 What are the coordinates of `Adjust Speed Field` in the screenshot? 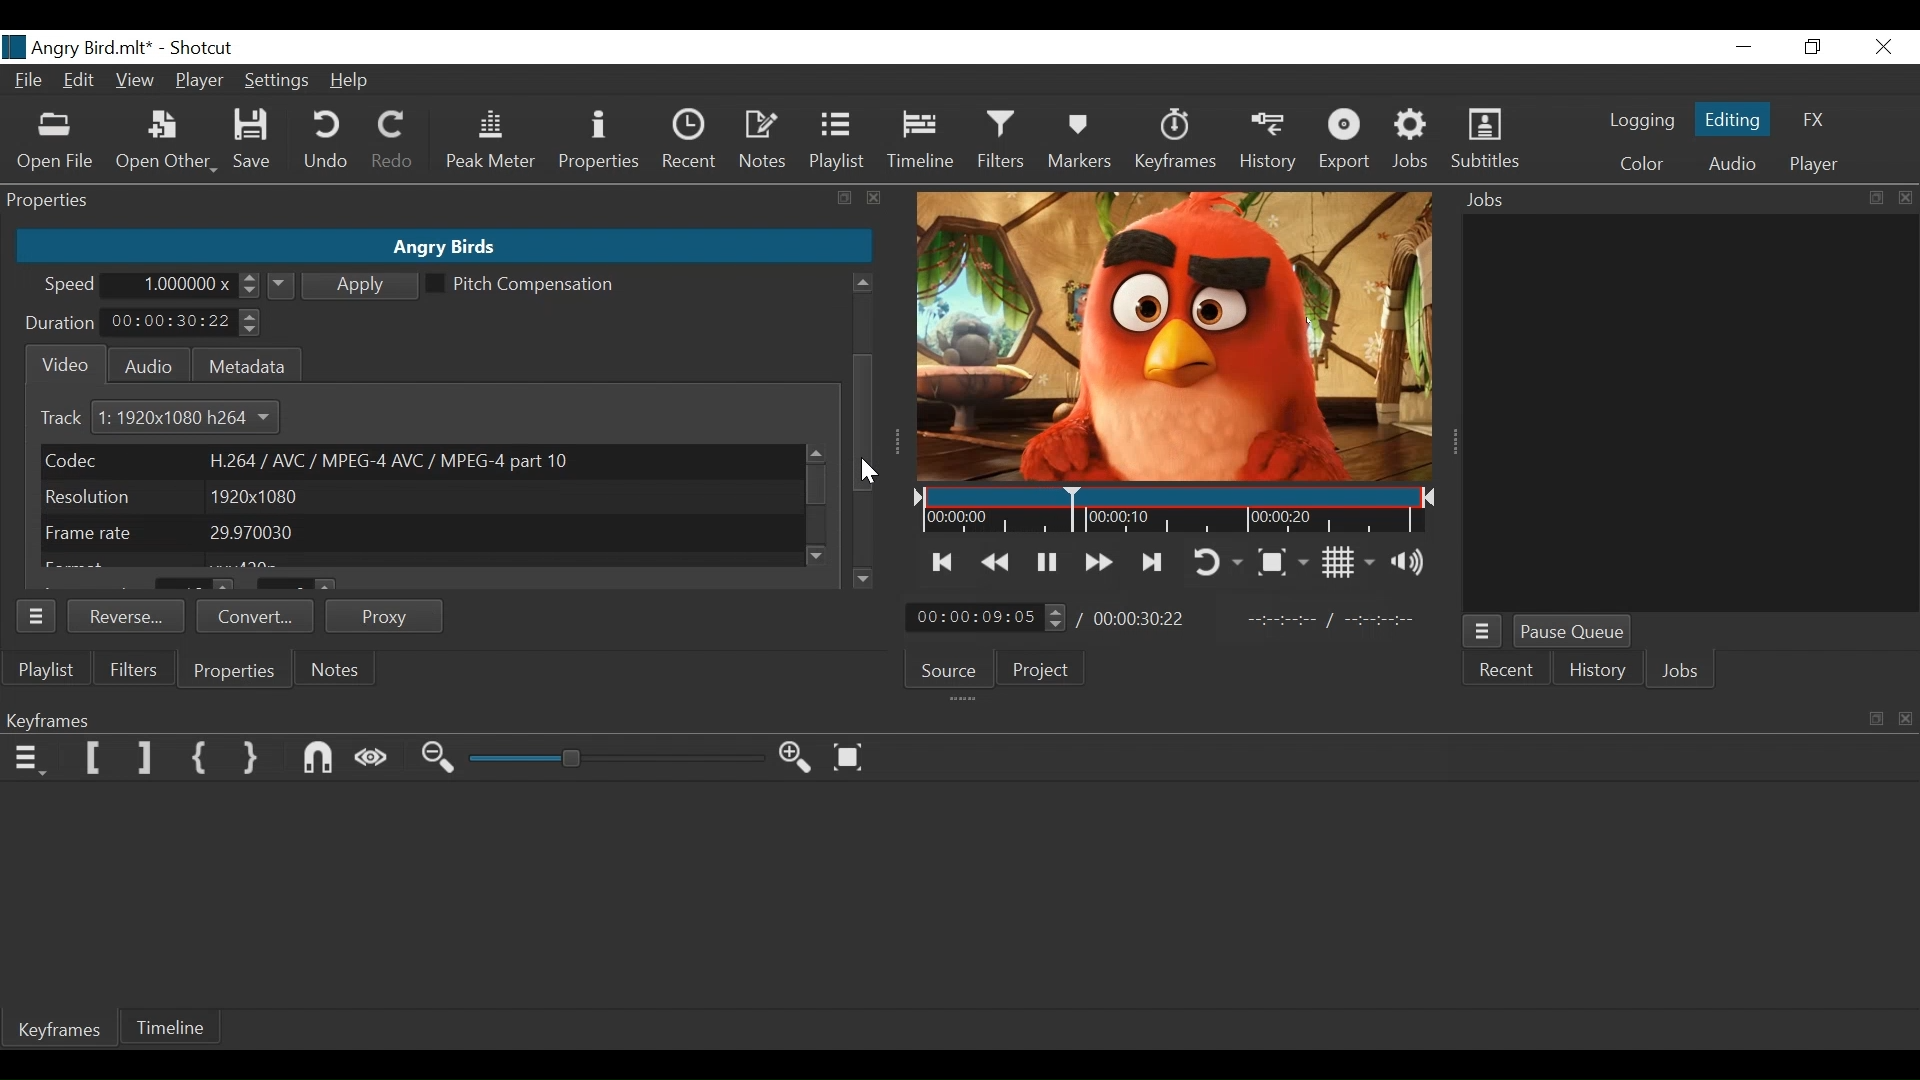 It's located at (188, 285).